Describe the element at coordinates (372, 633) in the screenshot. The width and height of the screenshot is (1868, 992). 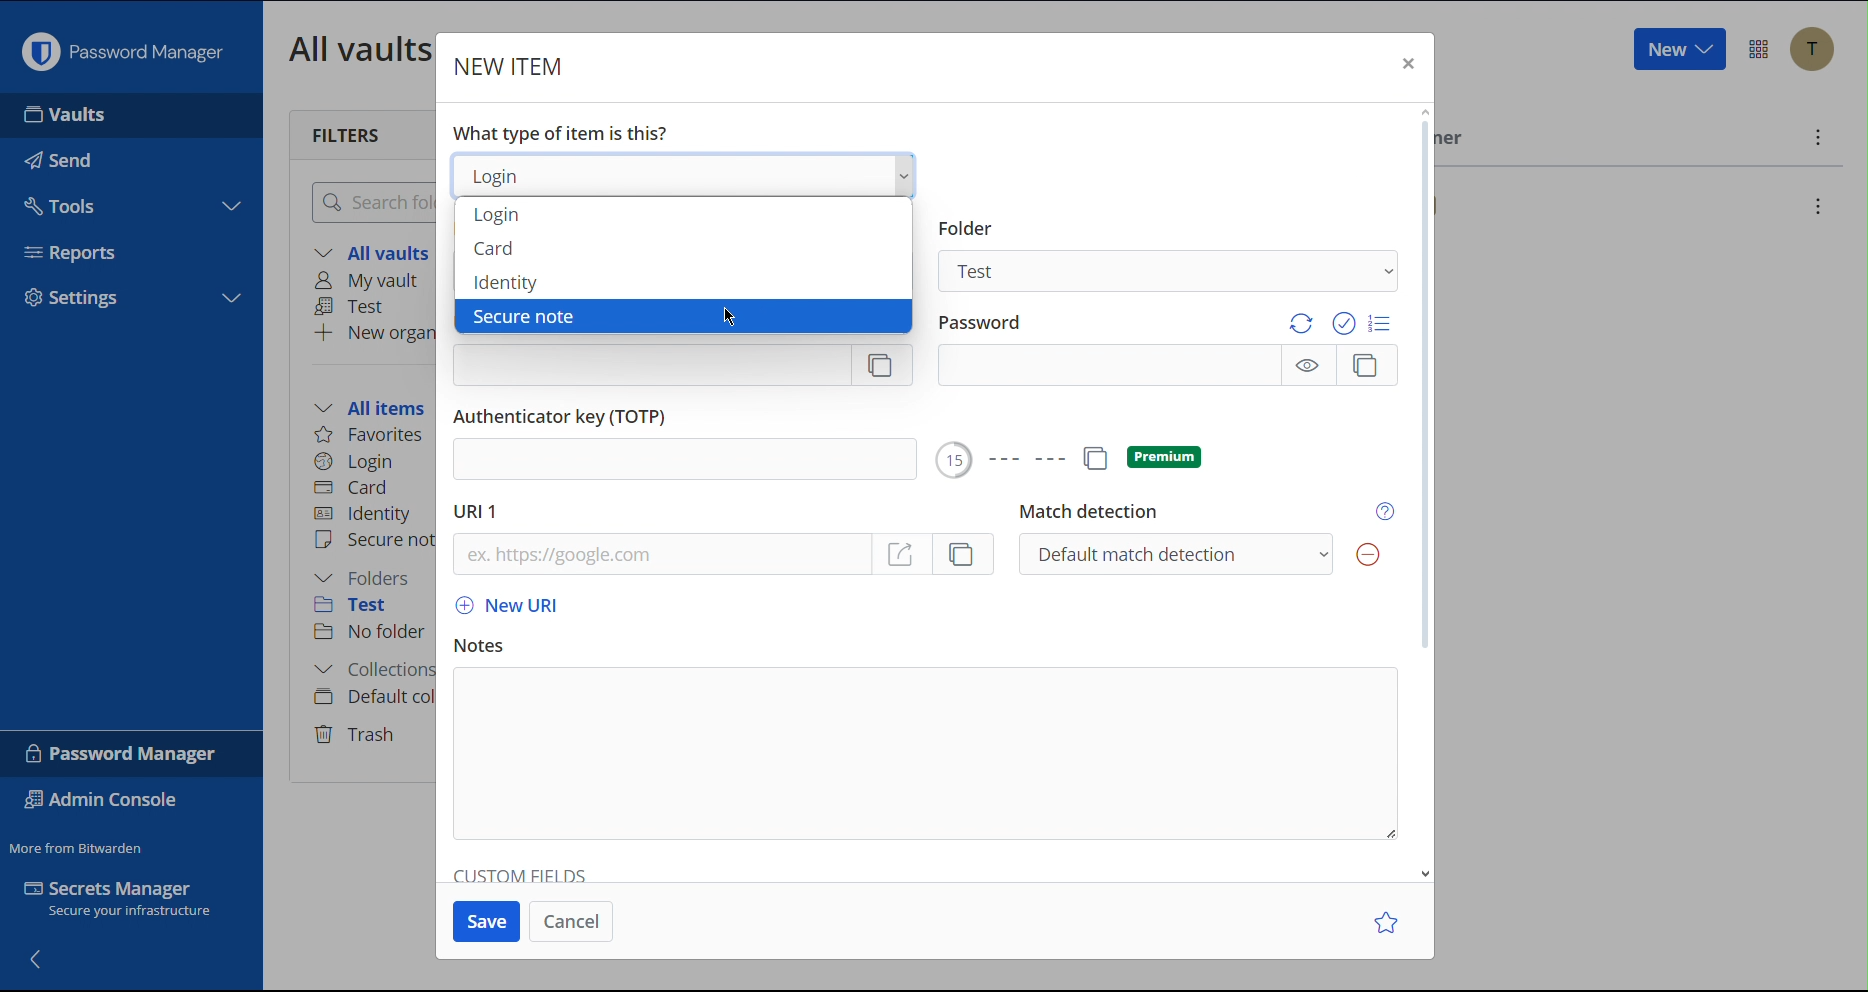
I see `No folder` at that location.